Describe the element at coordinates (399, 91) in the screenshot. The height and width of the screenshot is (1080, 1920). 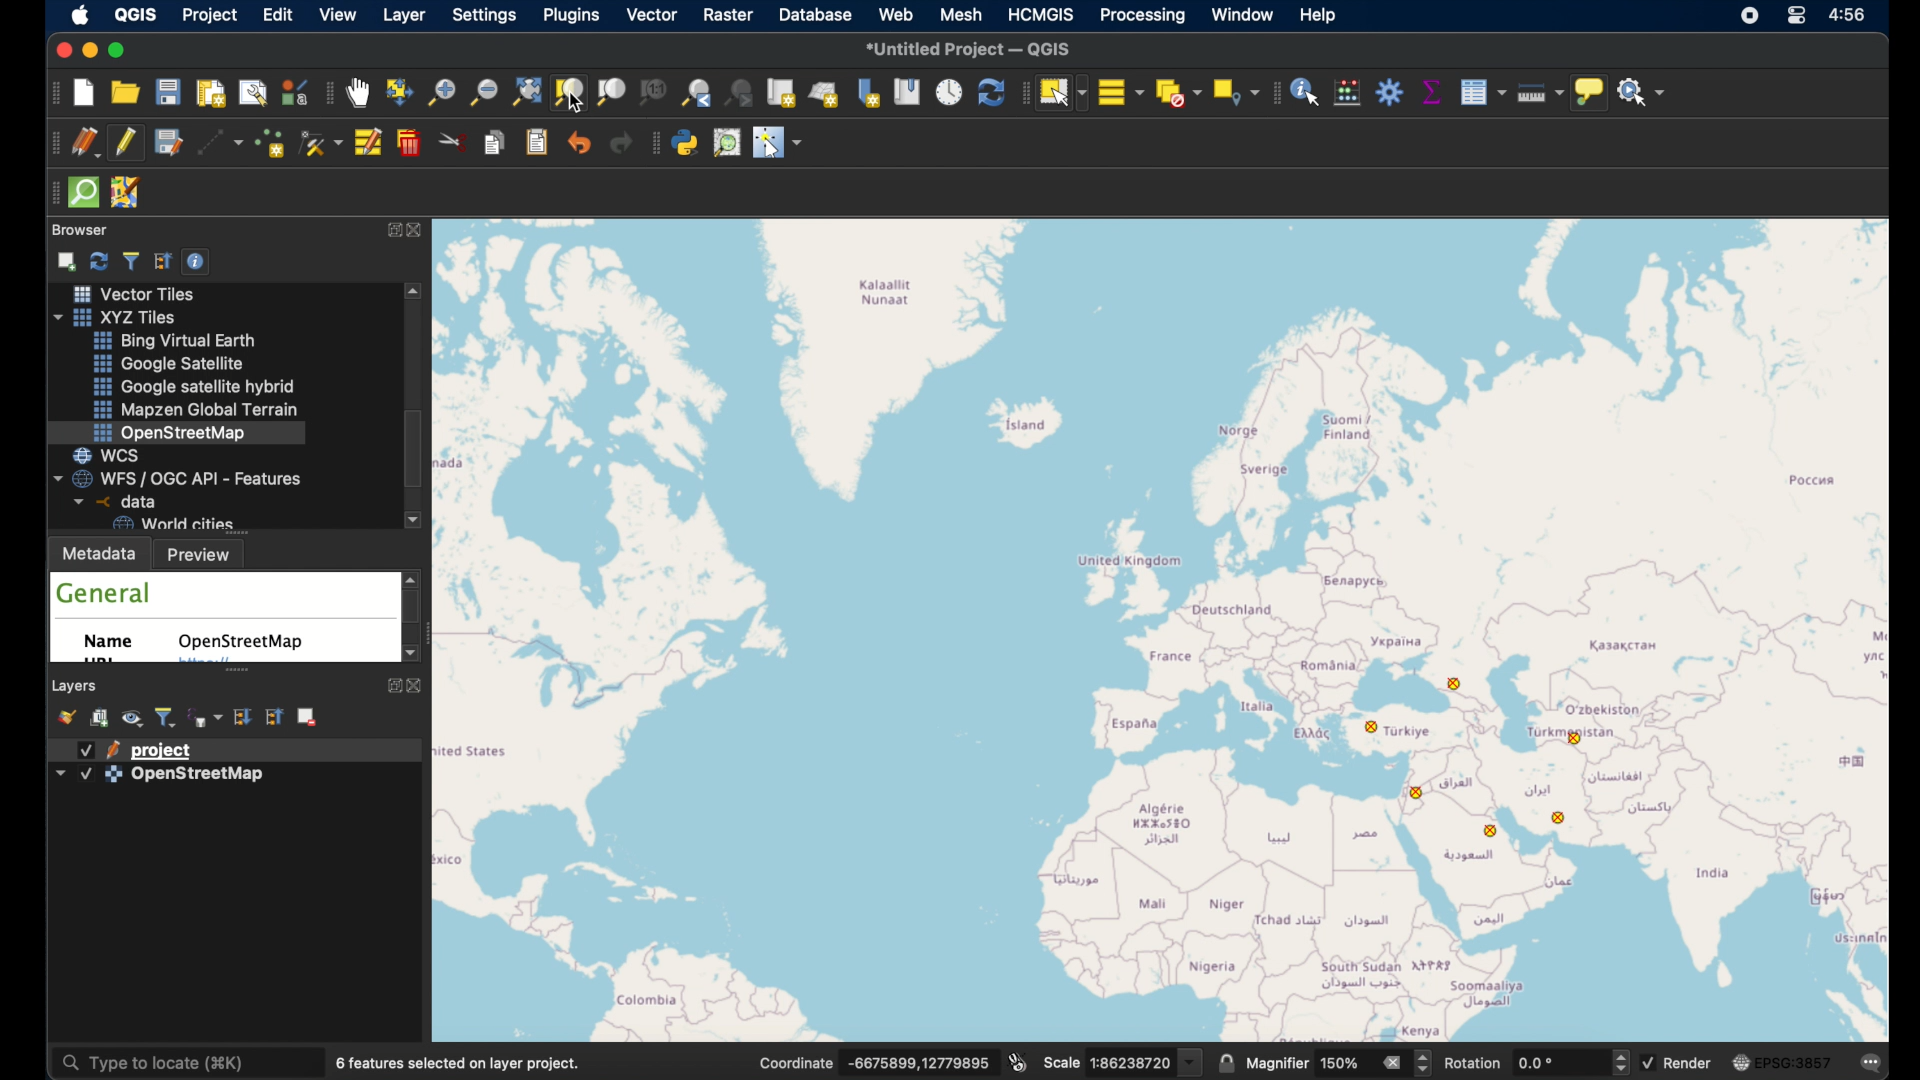
I see `pan map to selection` at that location.